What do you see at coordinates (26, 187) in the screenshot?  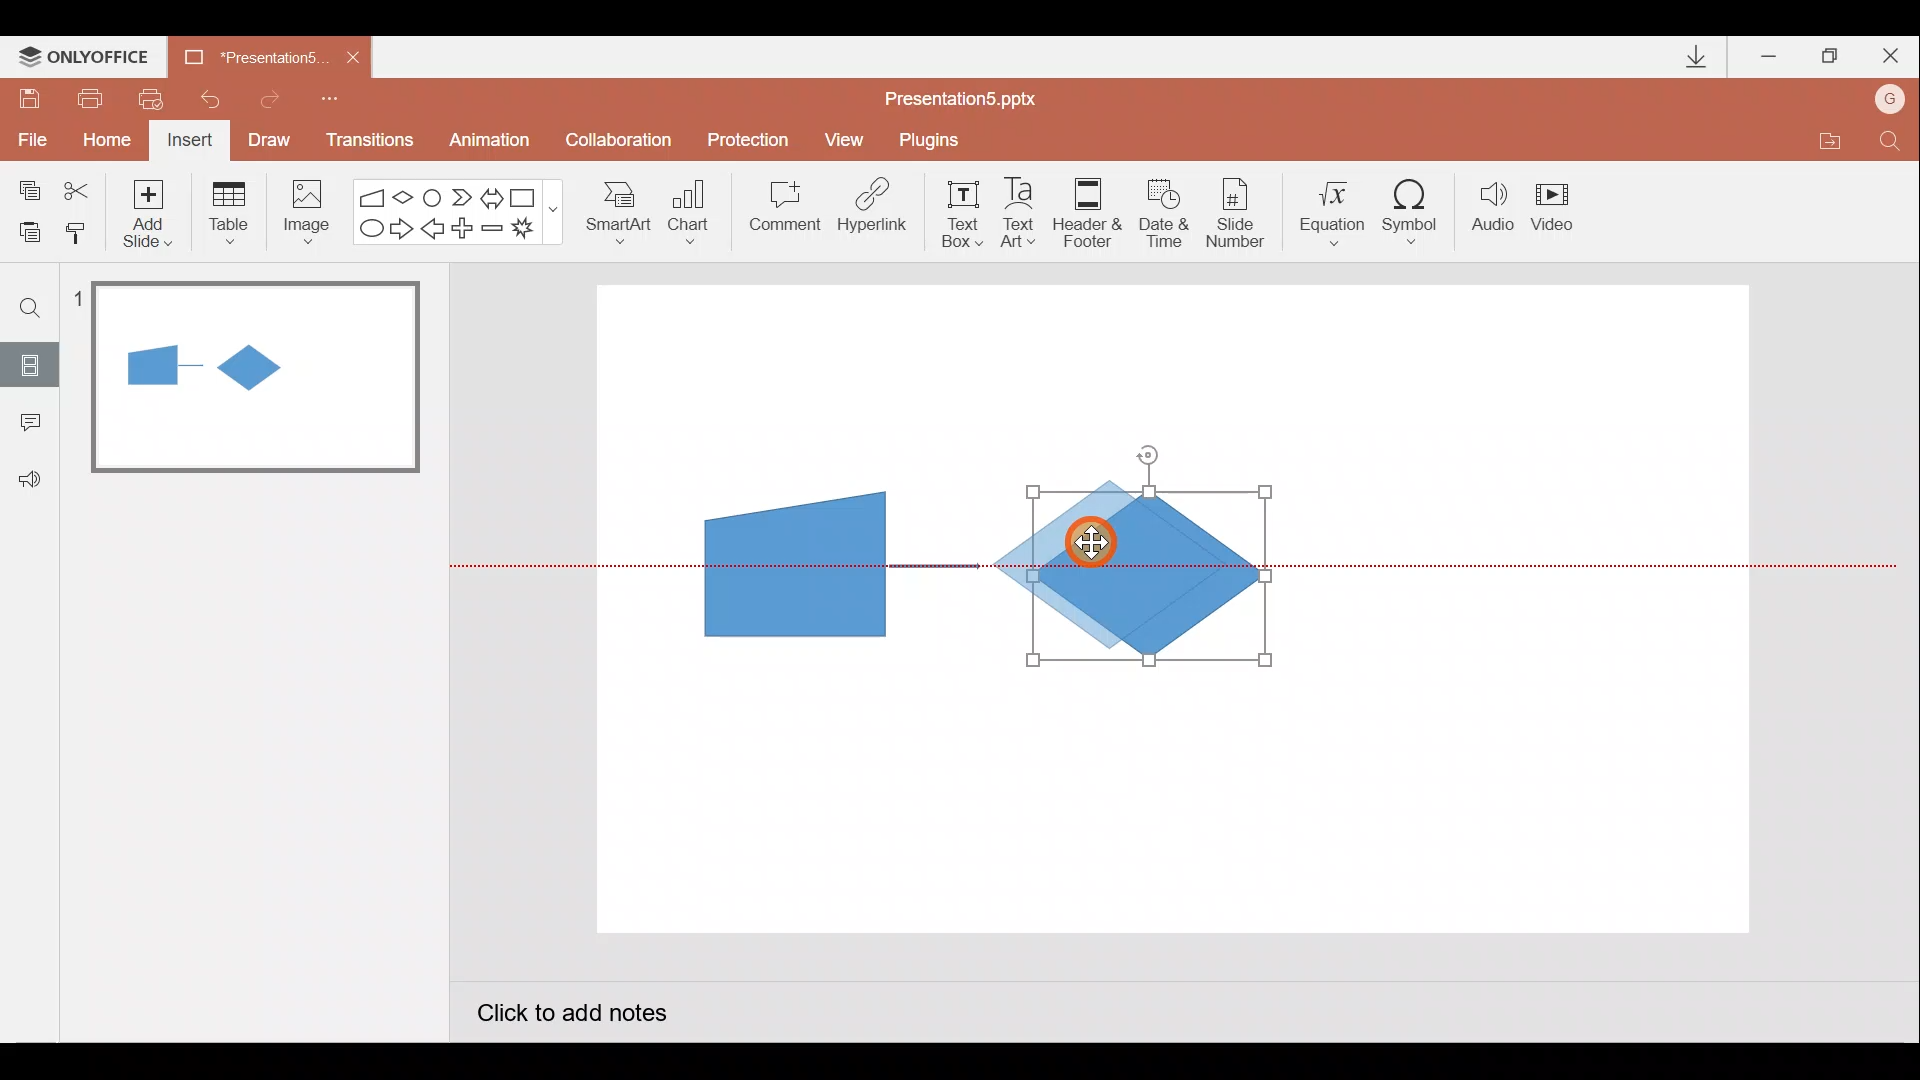 I see `Copy` at bounding box center [26, 187].